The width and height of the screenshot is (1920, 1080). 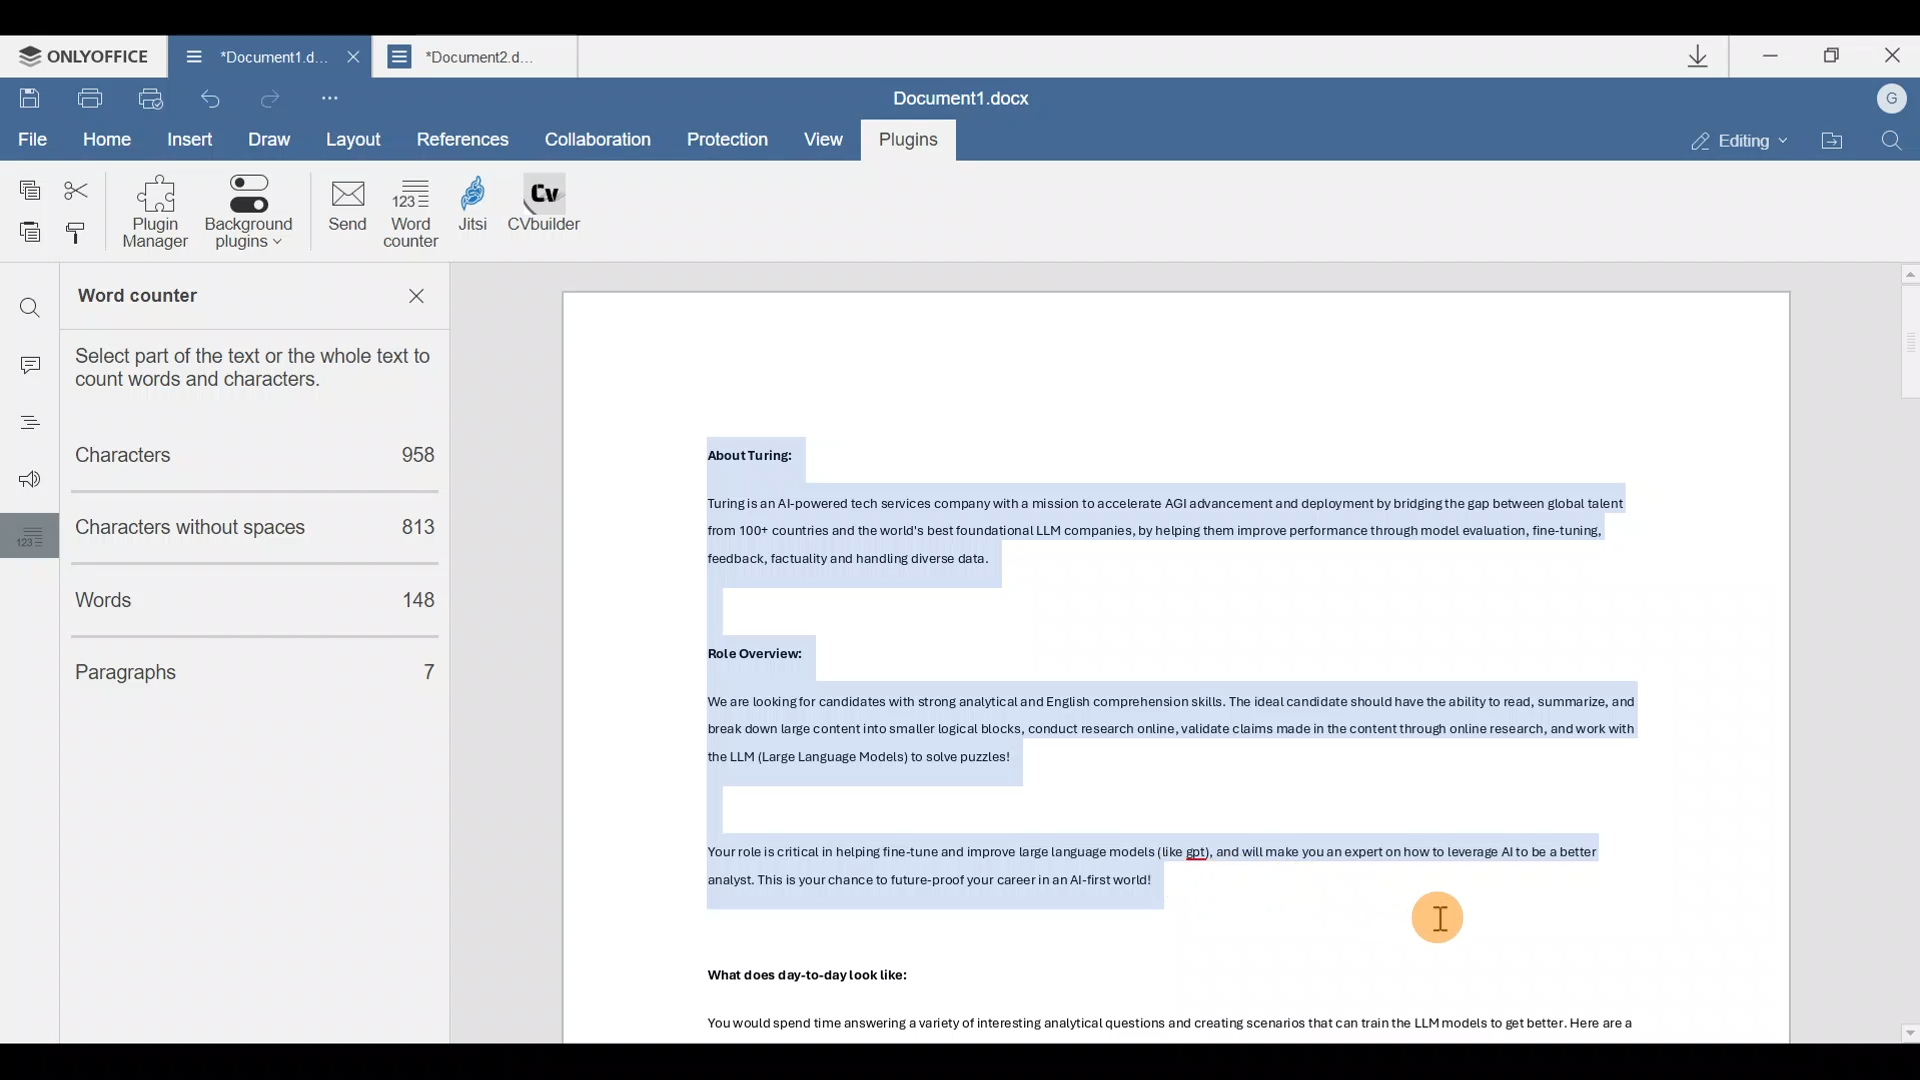 I want to click on Word counter, so click(x=198, y=298).